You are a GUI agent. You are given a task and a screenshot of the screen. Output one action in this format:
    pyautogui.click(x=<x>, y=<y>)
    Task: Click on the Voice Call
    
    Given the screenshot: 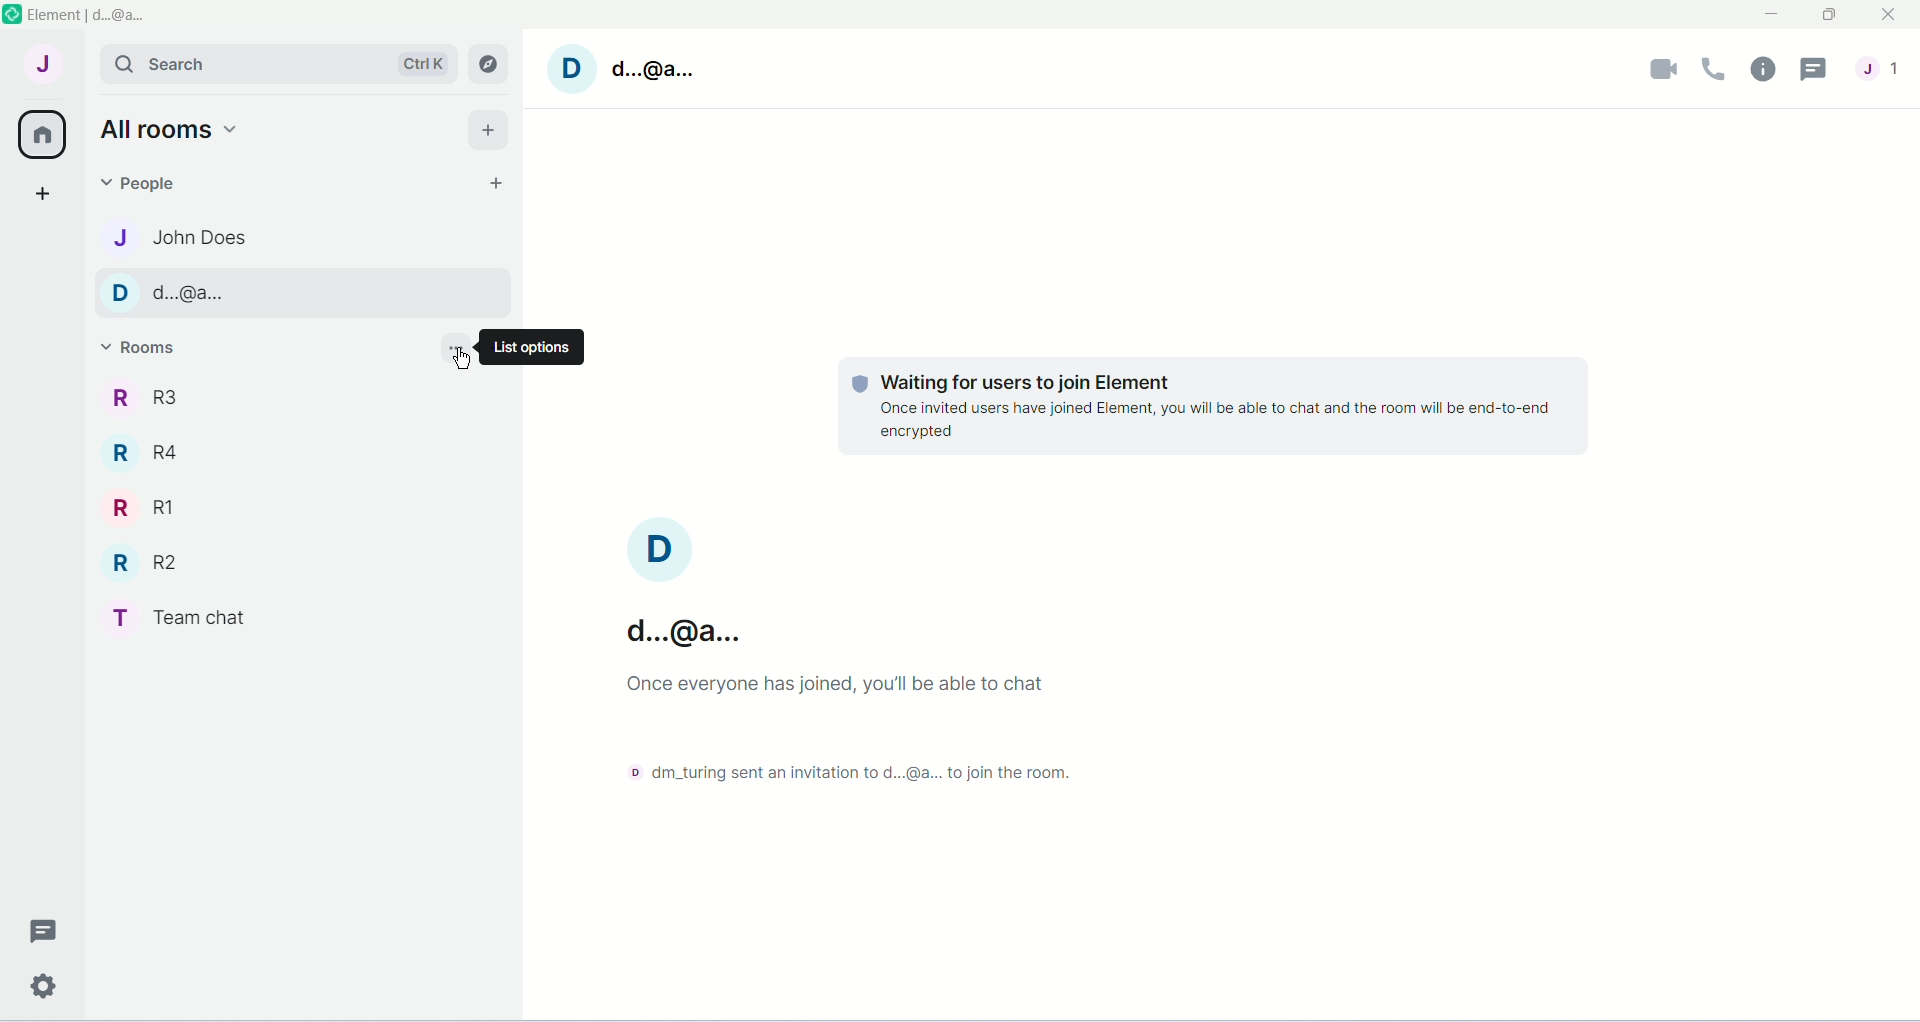 What is the action you would take?
    pyautogui.click(x=1714, y=69)
    